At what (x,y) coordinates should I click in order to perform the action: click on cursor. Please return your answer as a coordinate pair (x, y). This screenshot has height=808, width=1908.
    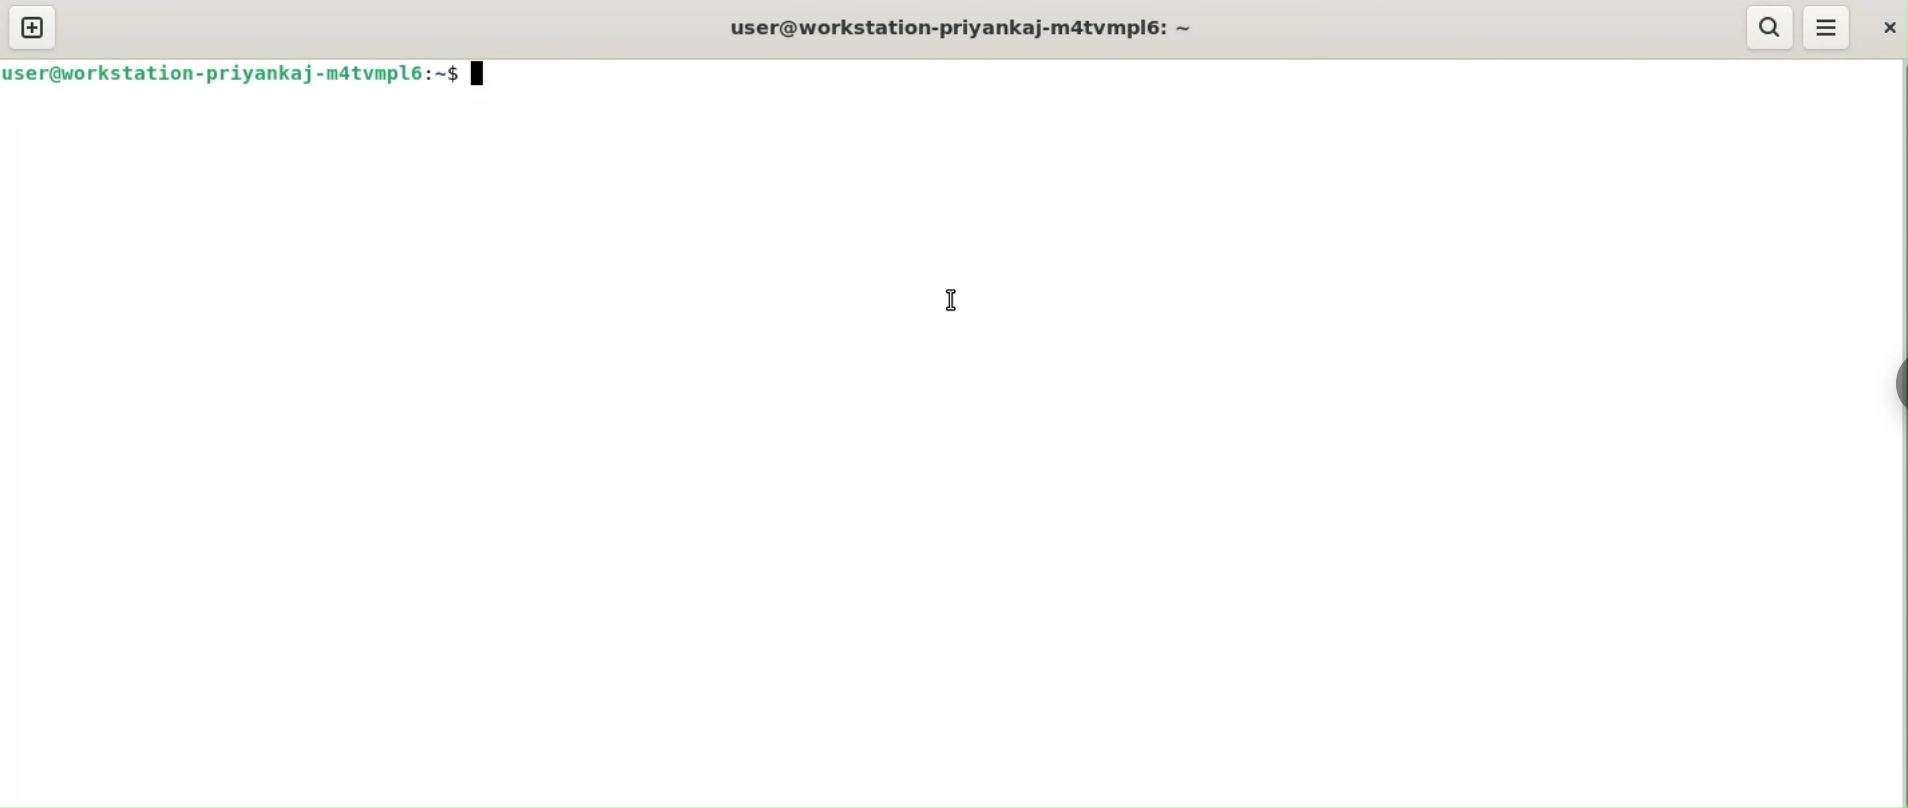
    Looking at the image, I should click on (951, 298).